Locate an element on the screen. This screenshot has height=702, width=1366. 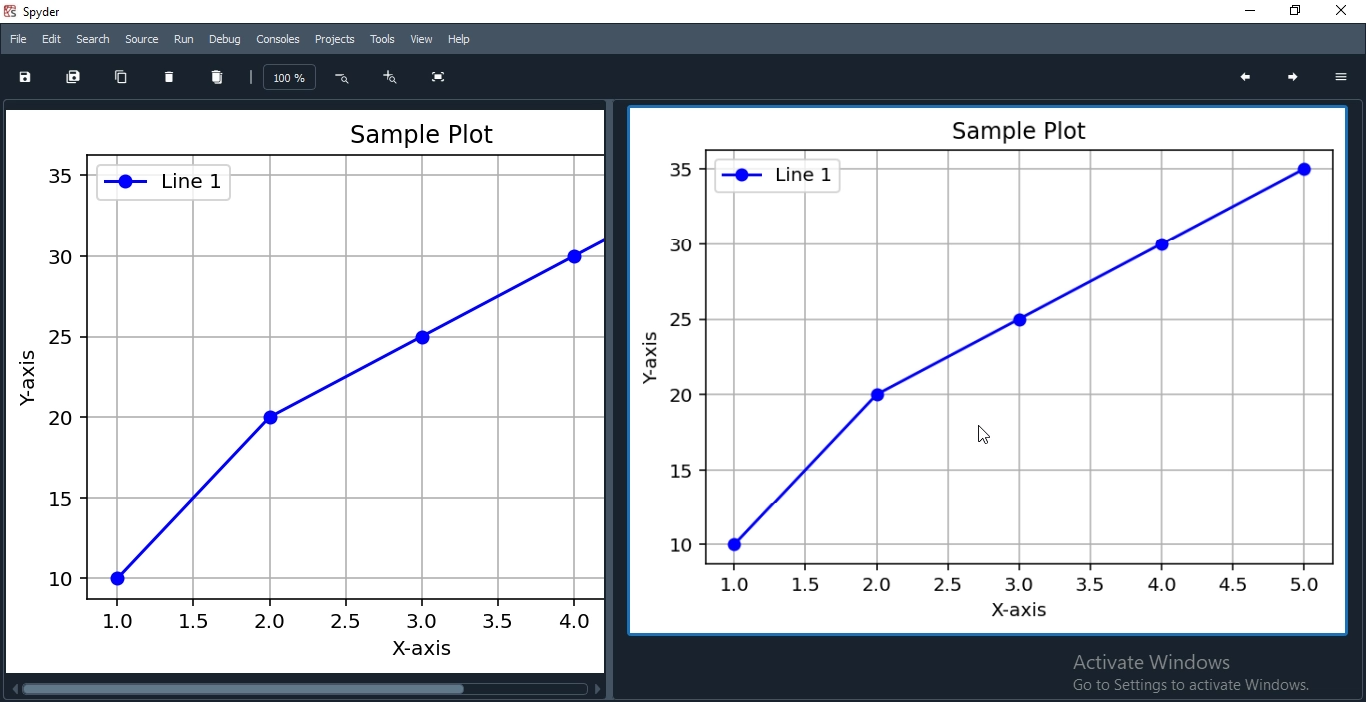
Help is located at coordinates (458, 40).